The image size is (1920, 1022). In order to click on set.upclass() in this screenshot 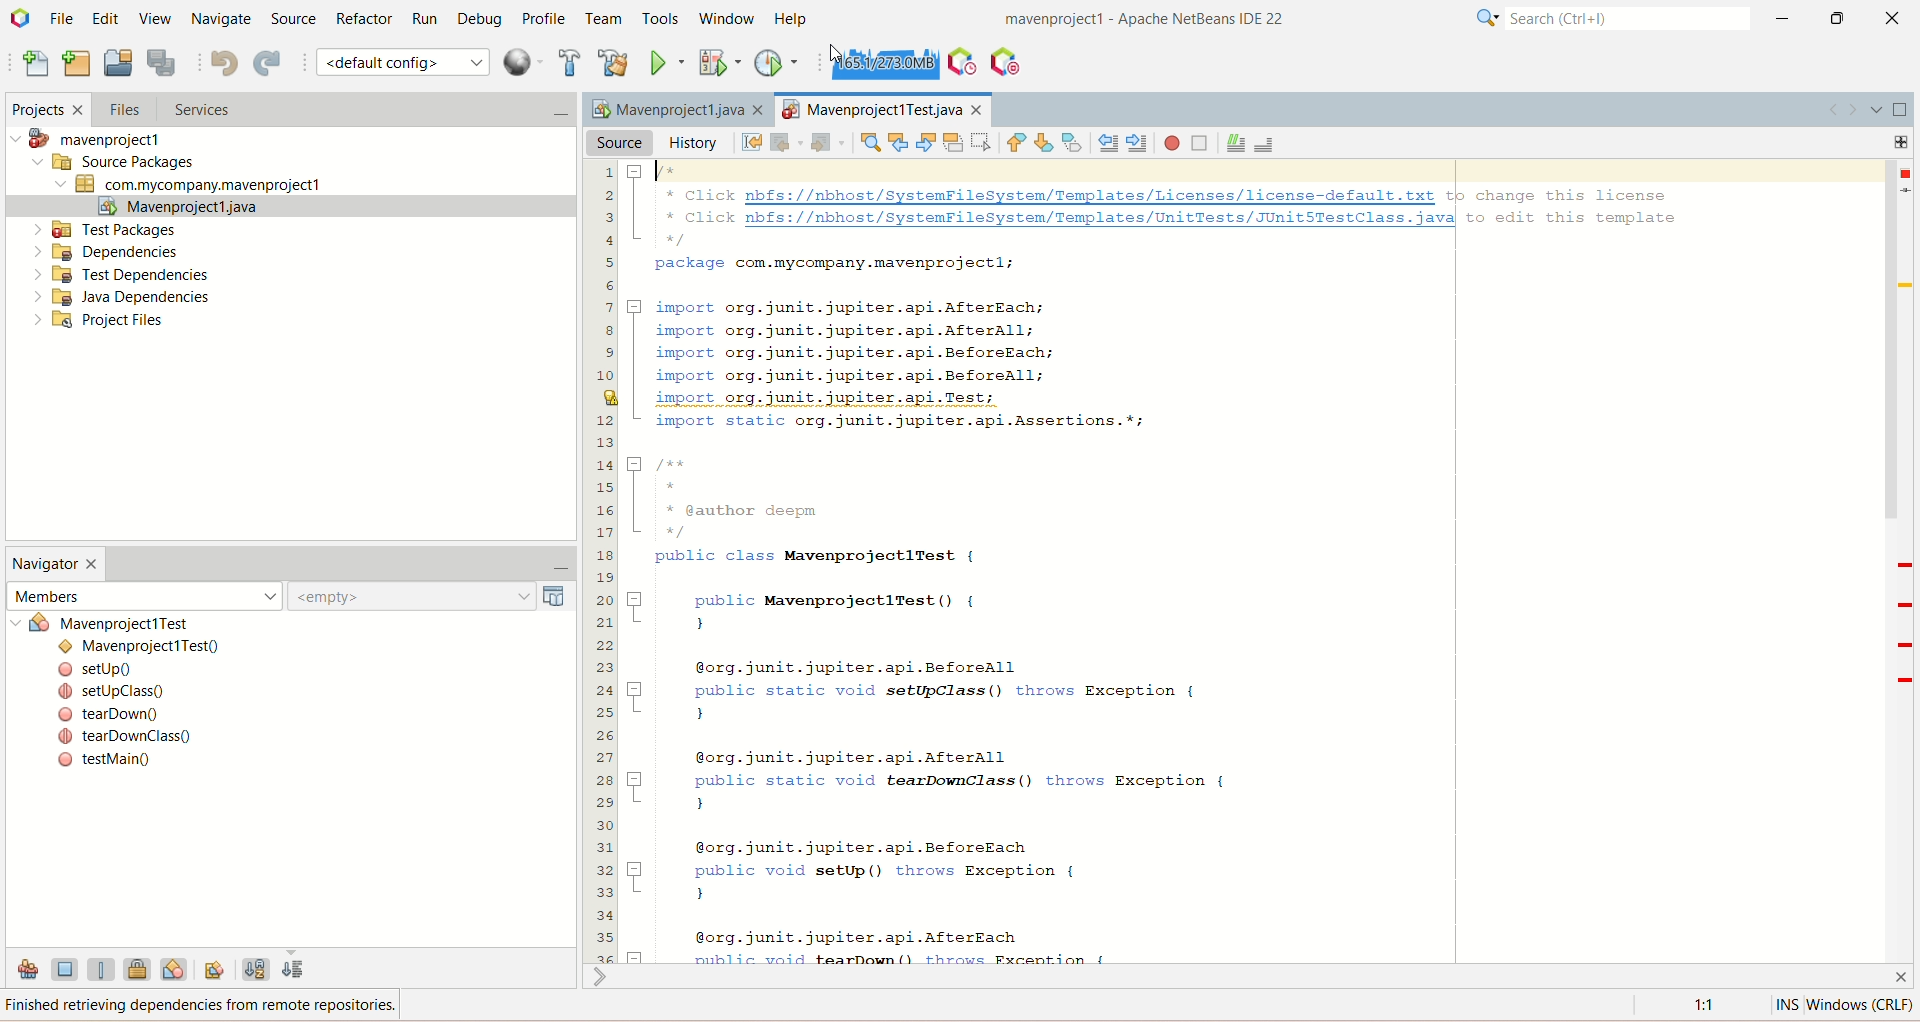, I will do `click(158, 690)`.